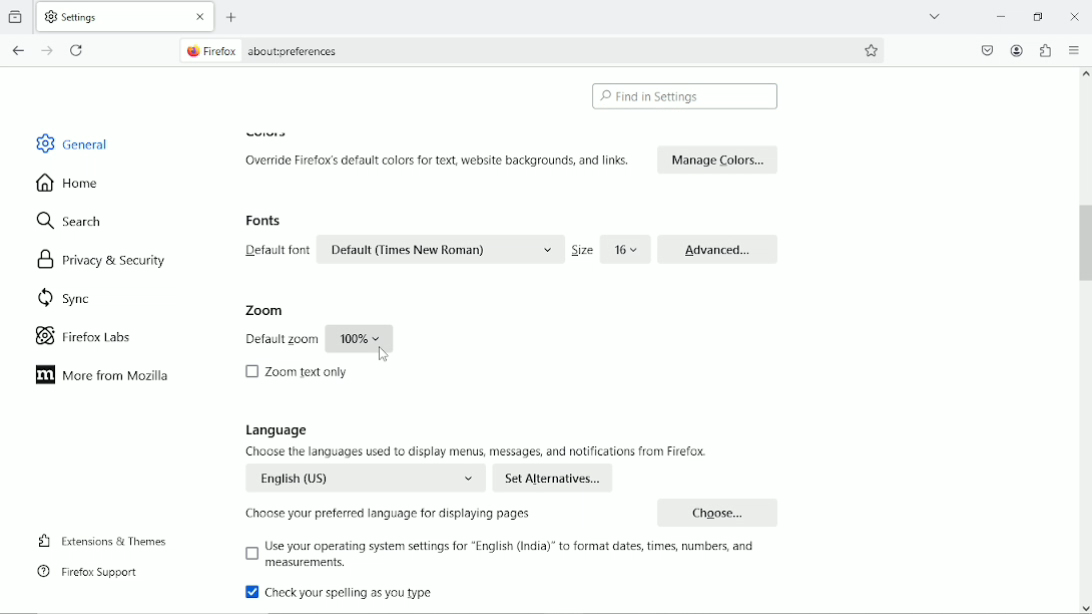 The width and height of the screenshot is (1092, 614). What do you see at coordinates (1085, 74) in the screenshot?
I see `Scroll Up` at bounding box center [1085, 74].